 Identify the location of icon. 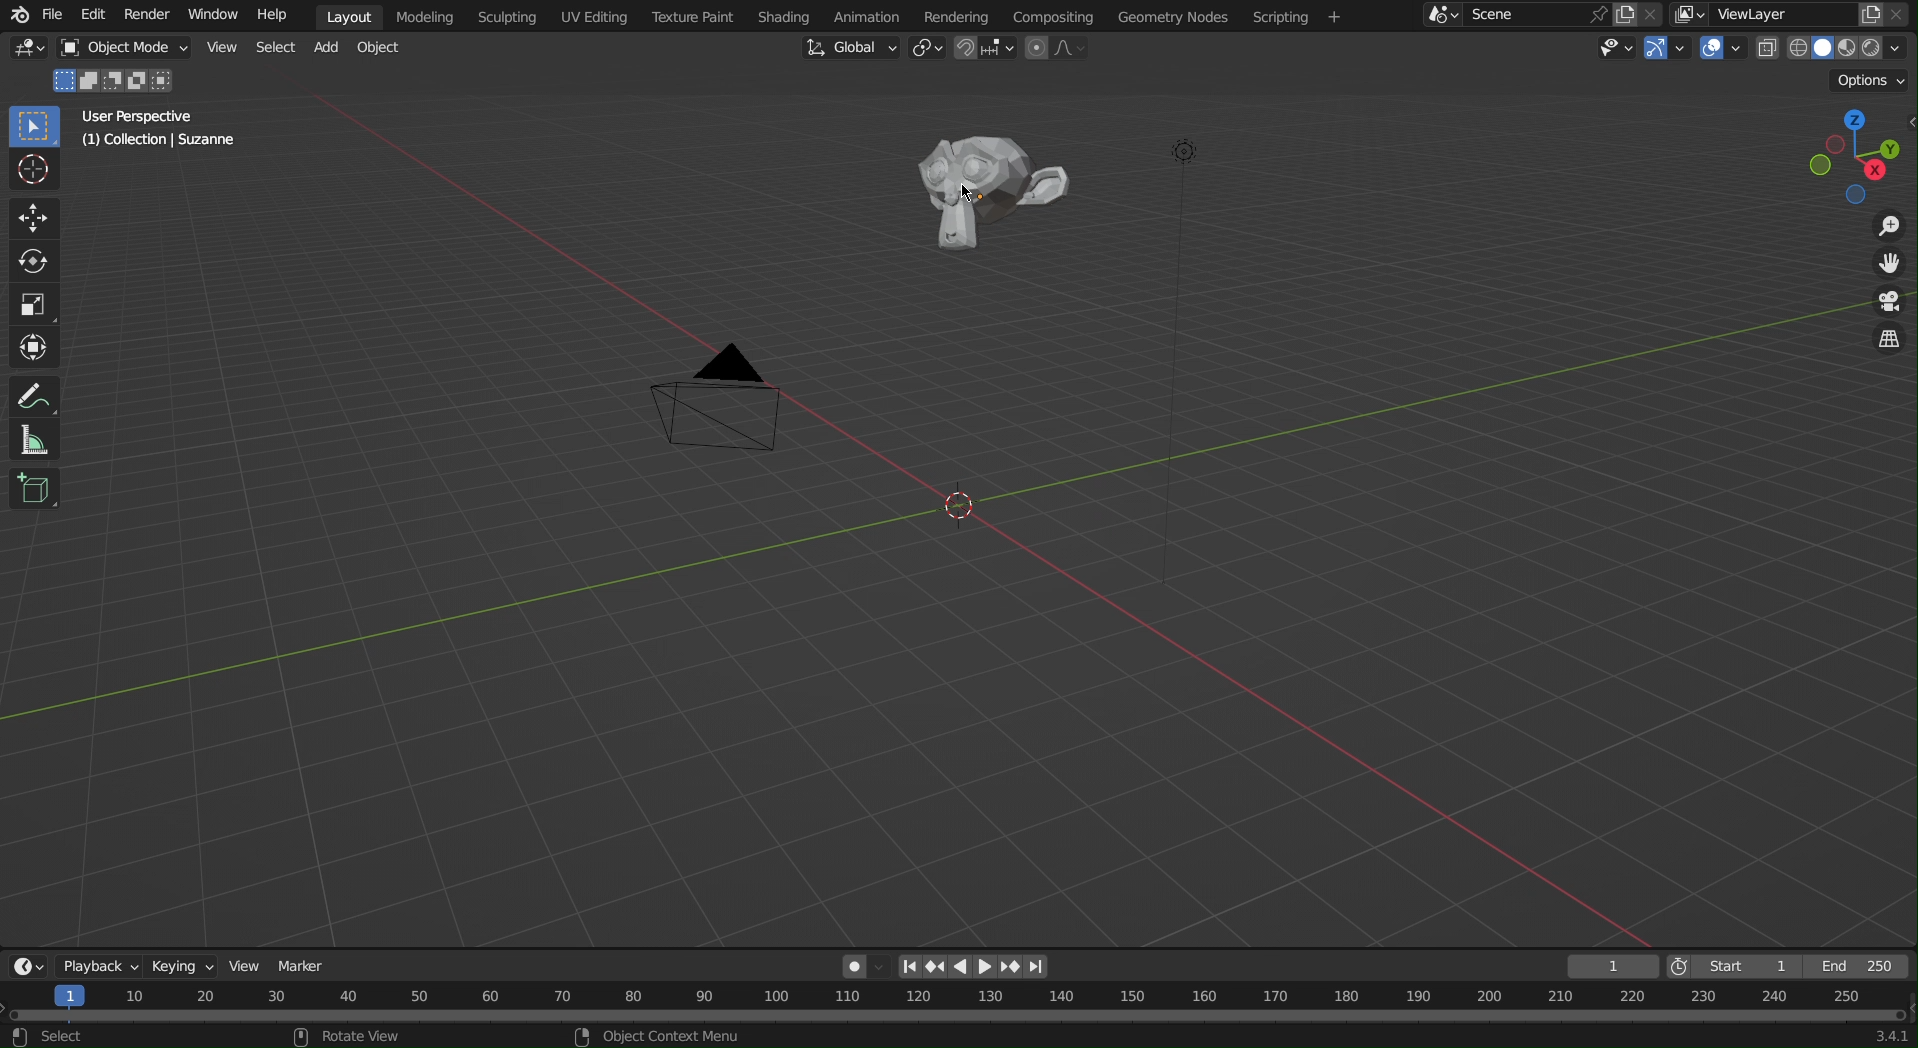
(21, 1038).